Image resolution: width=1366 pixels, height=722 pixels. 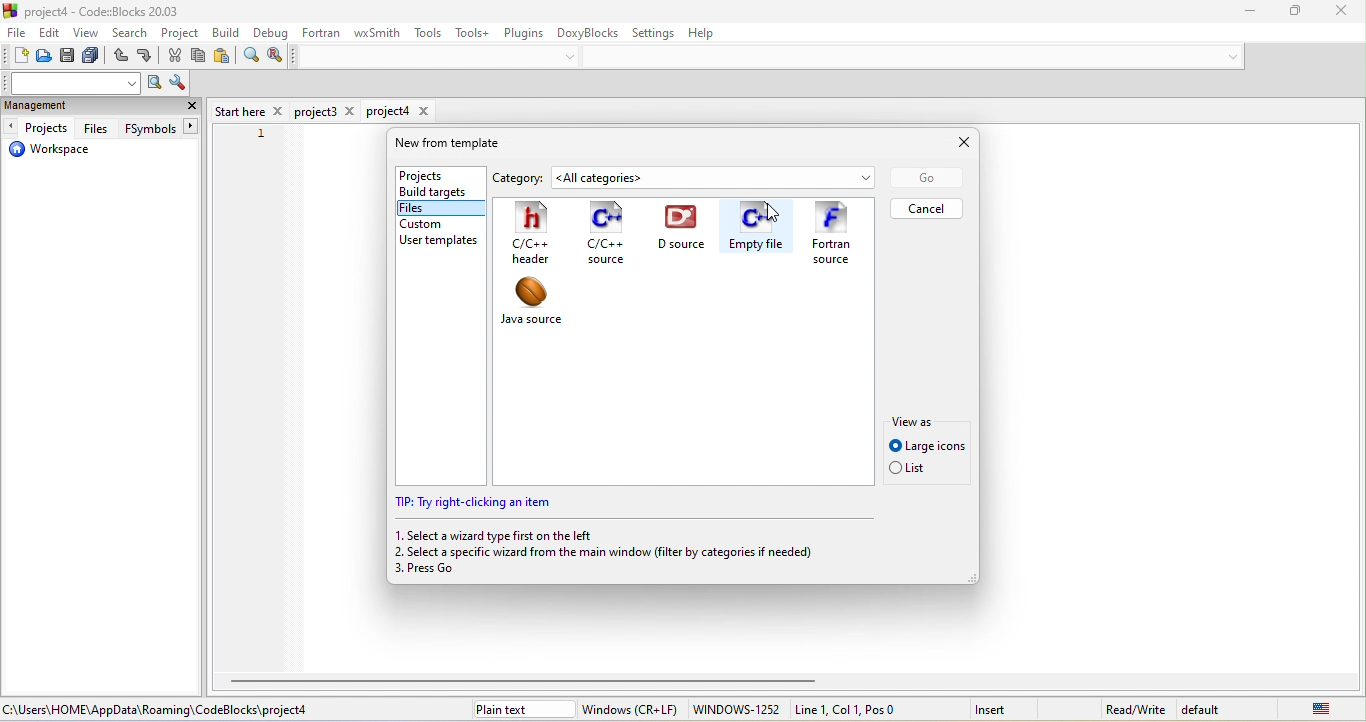 I want to click on select a specific wizard from the main window, so click(x=620, y=552).